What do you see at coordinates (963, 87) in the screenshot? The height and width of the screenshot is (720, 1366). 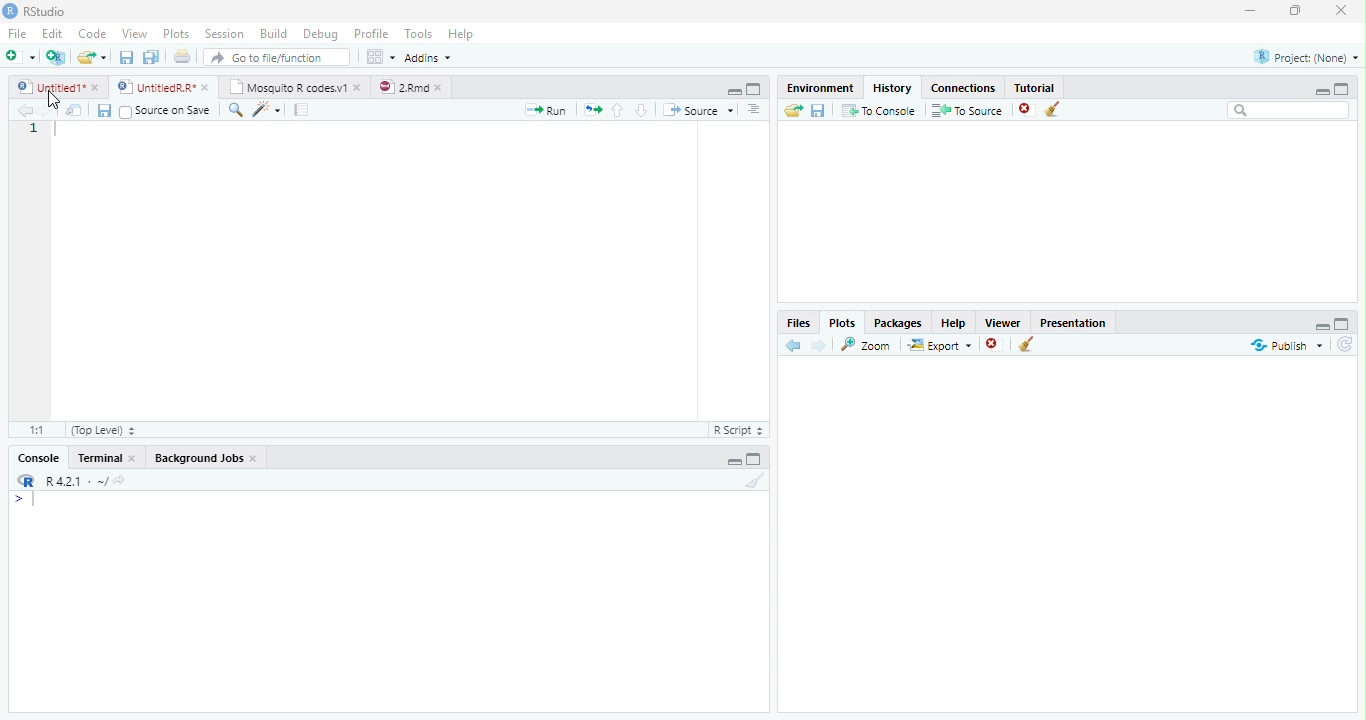 I see `Connections.` at bounding box center [963, 87].